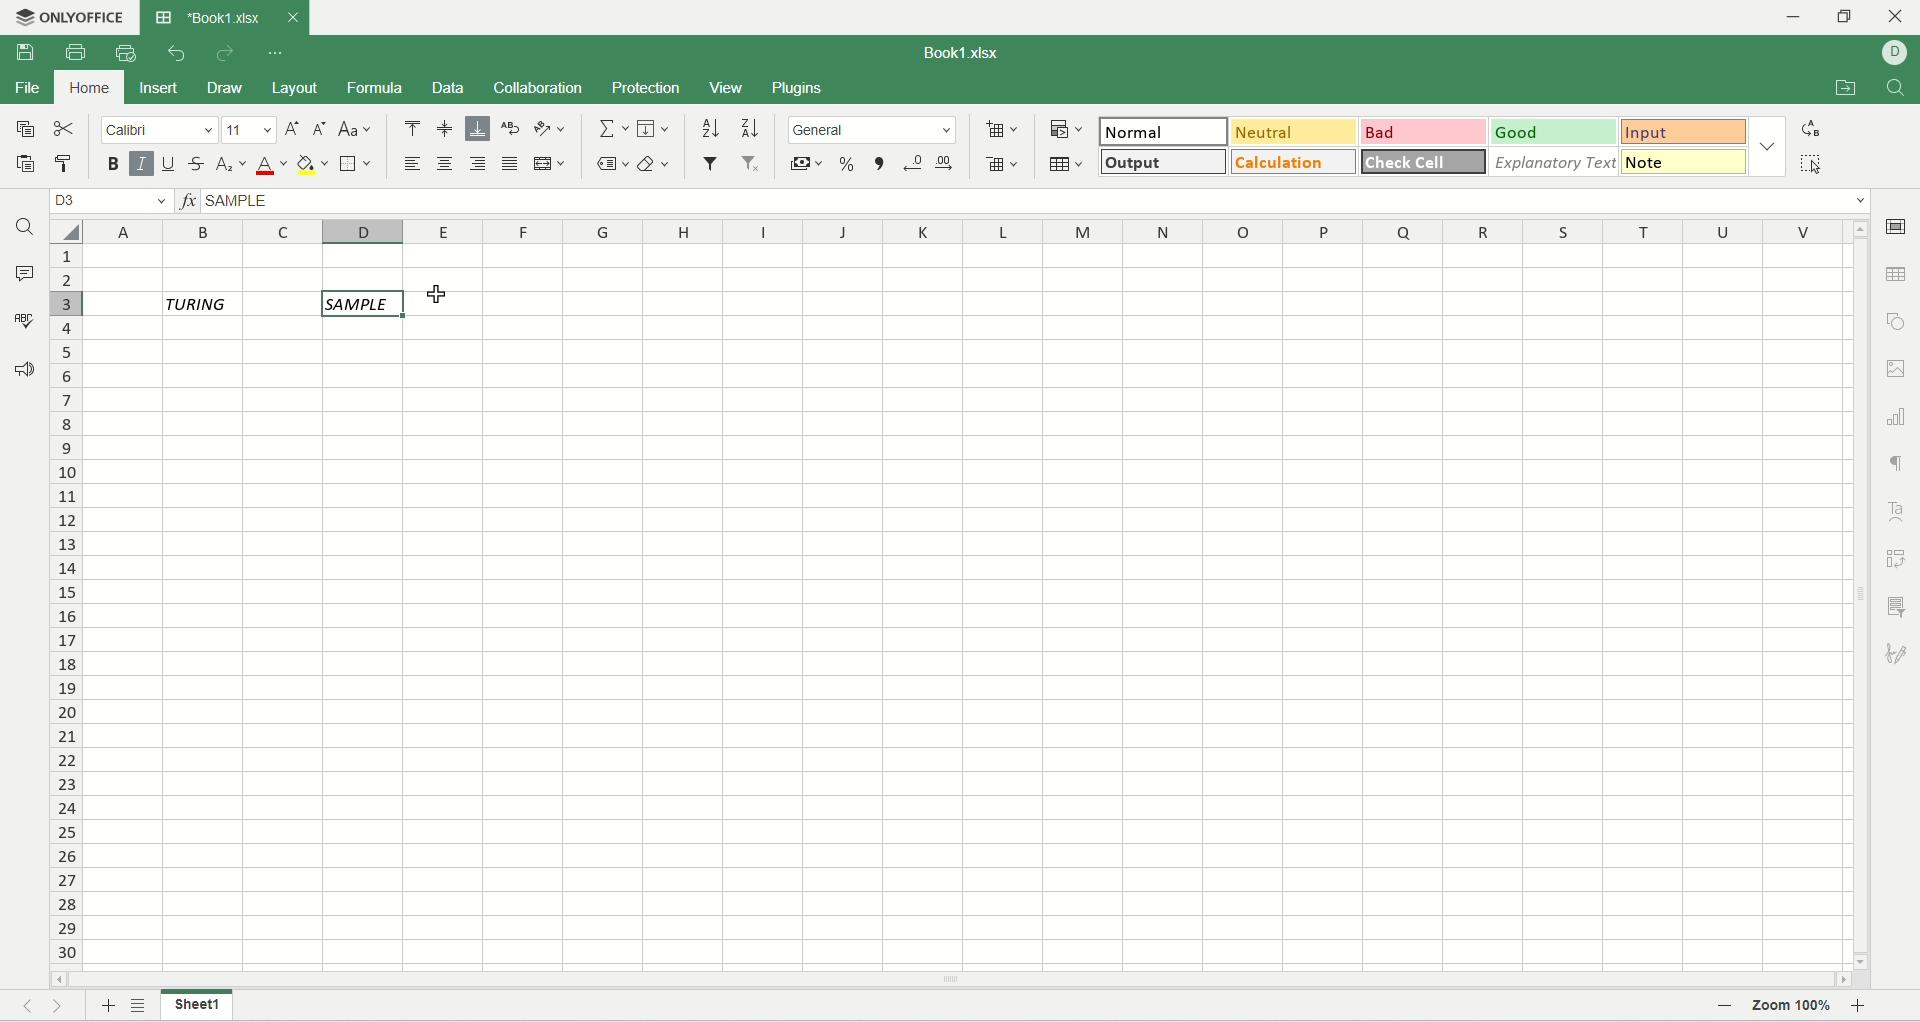  I want to click on percent style, so click(849, 165).